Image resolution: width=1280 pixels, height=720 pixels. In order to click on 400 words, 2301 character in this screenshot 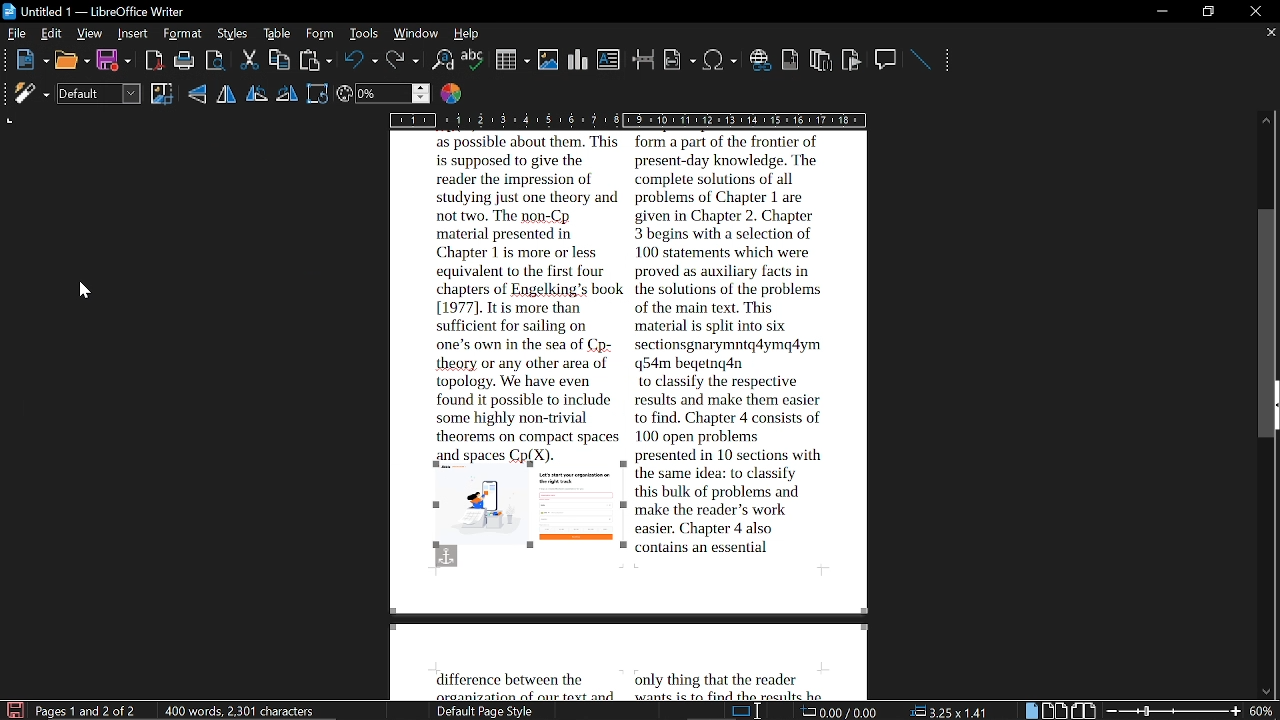, I will do `click(244, 711)`.